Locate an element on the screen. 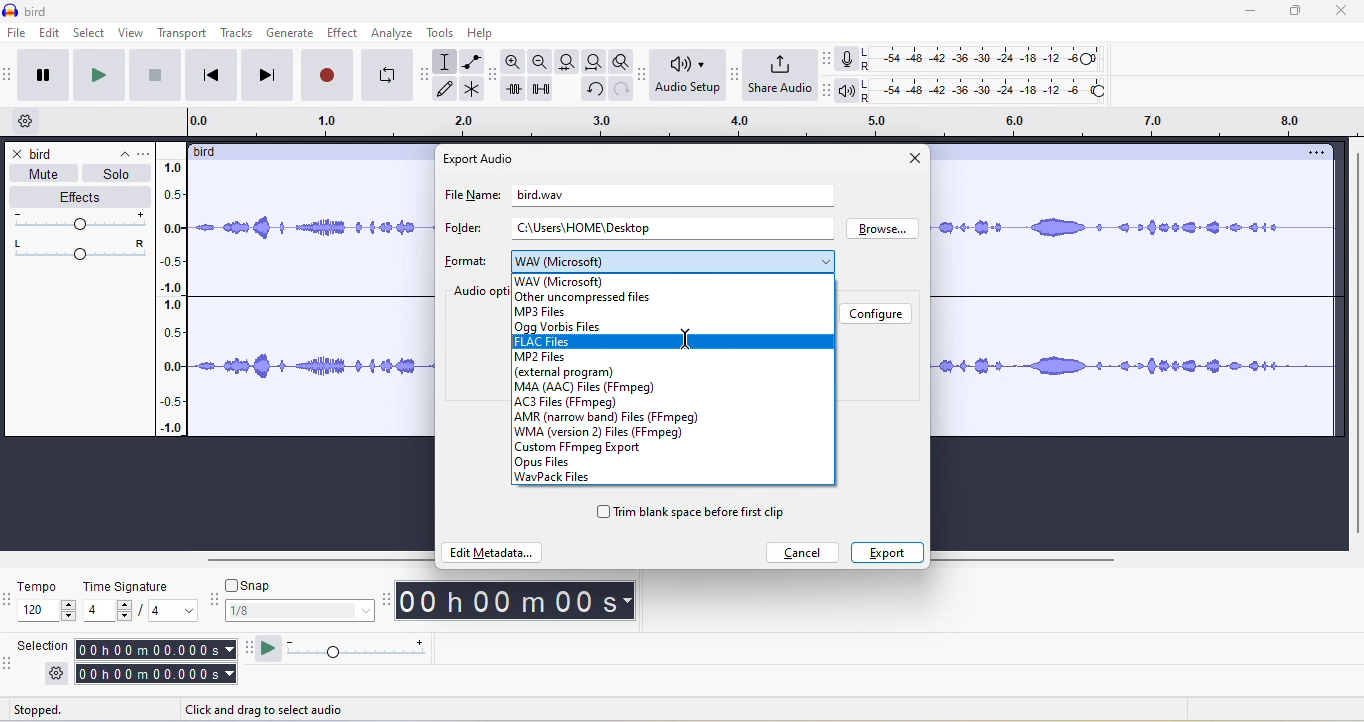 This screenshot has width=1364, height=722. vertical scroll bar is located at coordinates (1352, 344).